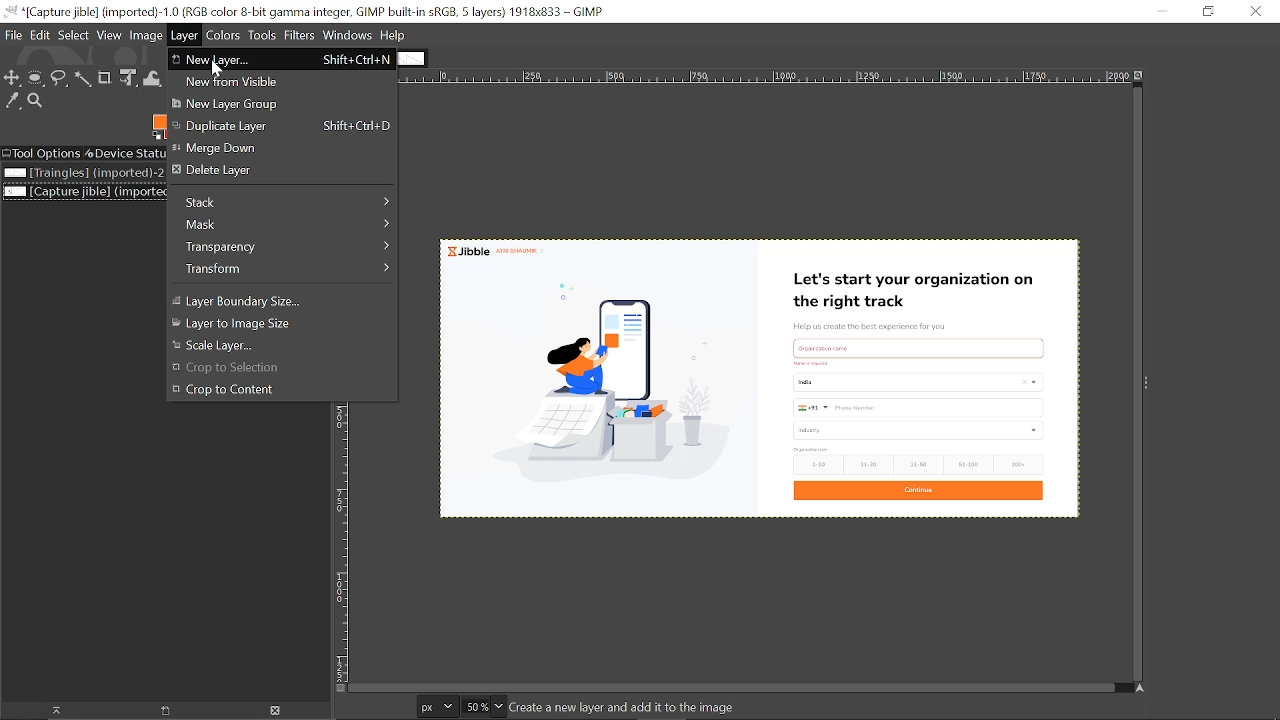 This screenshot has height=720, width=1280. Describe the element at coordinates (94, 193) in the screenshot. I see `Current image file` at that location.